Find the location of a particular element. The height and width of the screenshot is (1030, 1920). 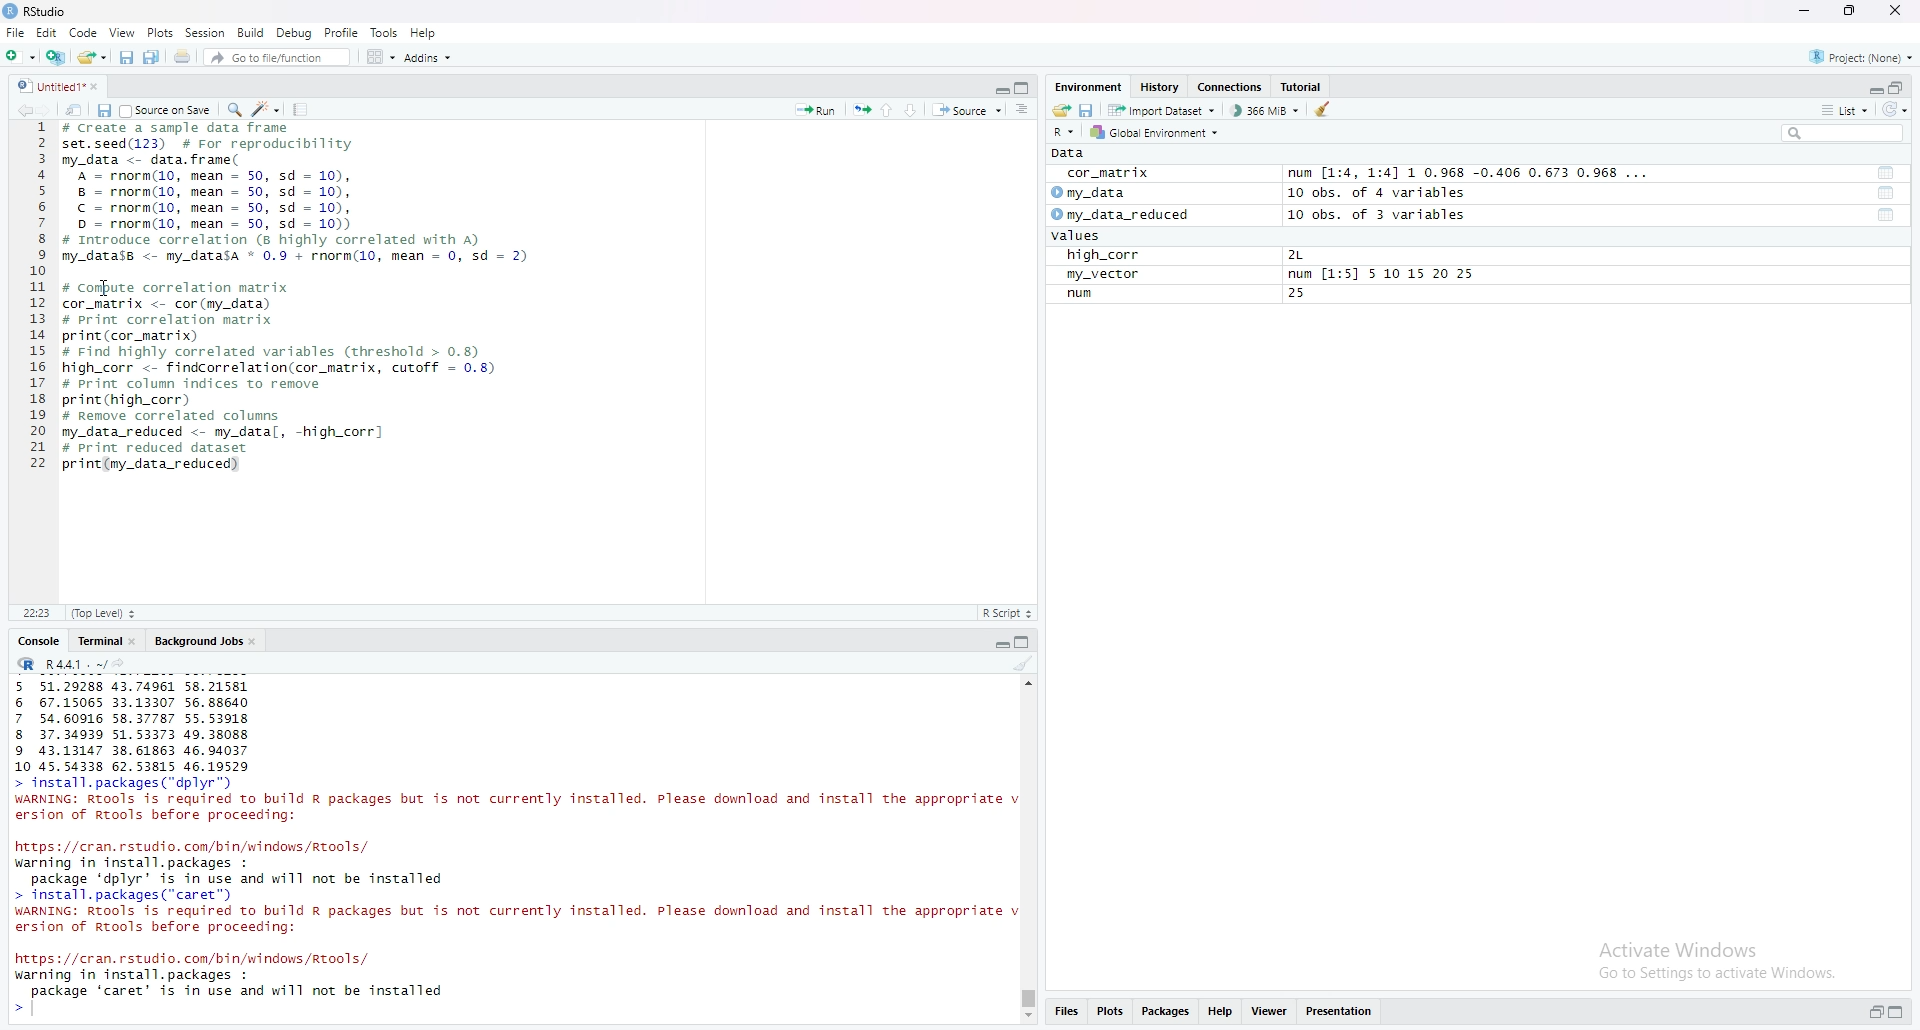

# Compute correlation matrix

cor_natrix <- cor (my_data)

# Print correlation matrix

print (cor_matrix)

# Find highly correlated variables (threshold > 0.8
high_corr <- findcorrelation(cor_matrix, cutoff = 0.8)
# Print column indices to remove

print (high_corr)

# Remove correlated columns

my_data_reduced <- my_datal, -high_corr]

# Print reduced dataset

print (my_data_reduced) is located at coordinates (280, 380).